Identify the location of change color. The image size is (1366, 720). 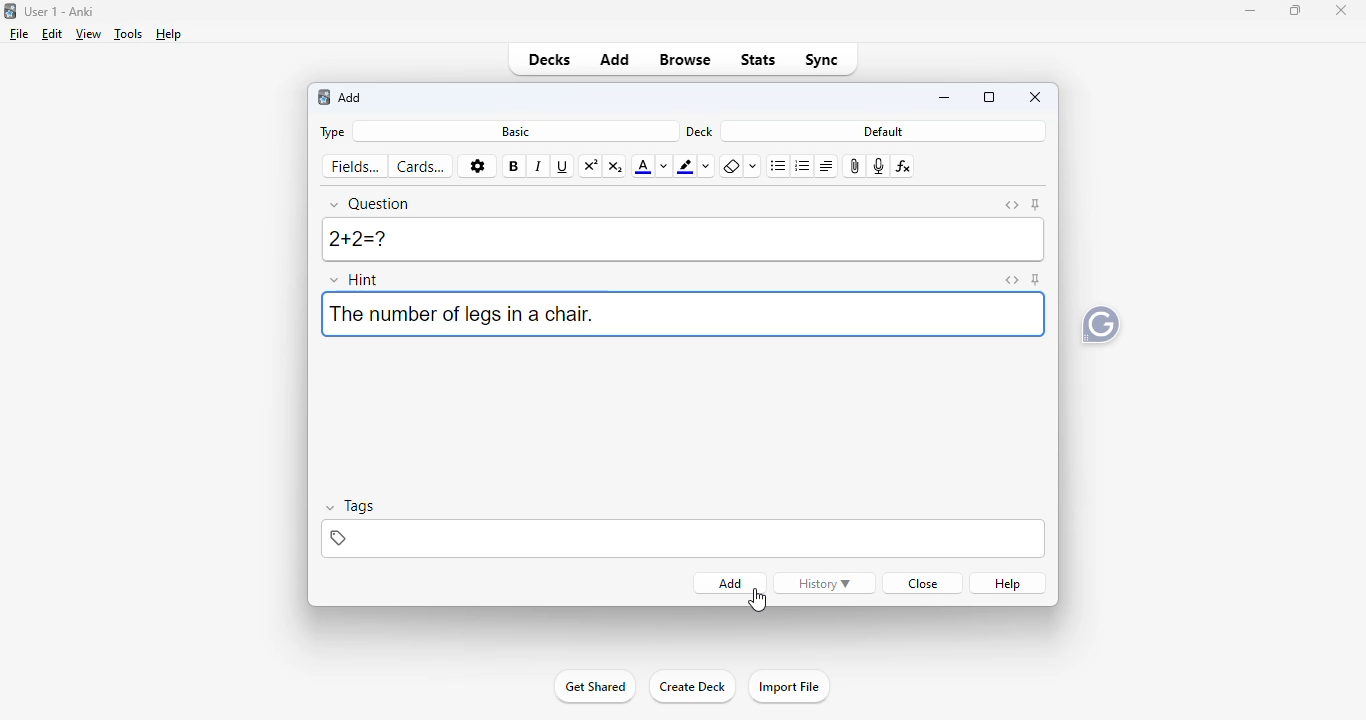
(664, 167).